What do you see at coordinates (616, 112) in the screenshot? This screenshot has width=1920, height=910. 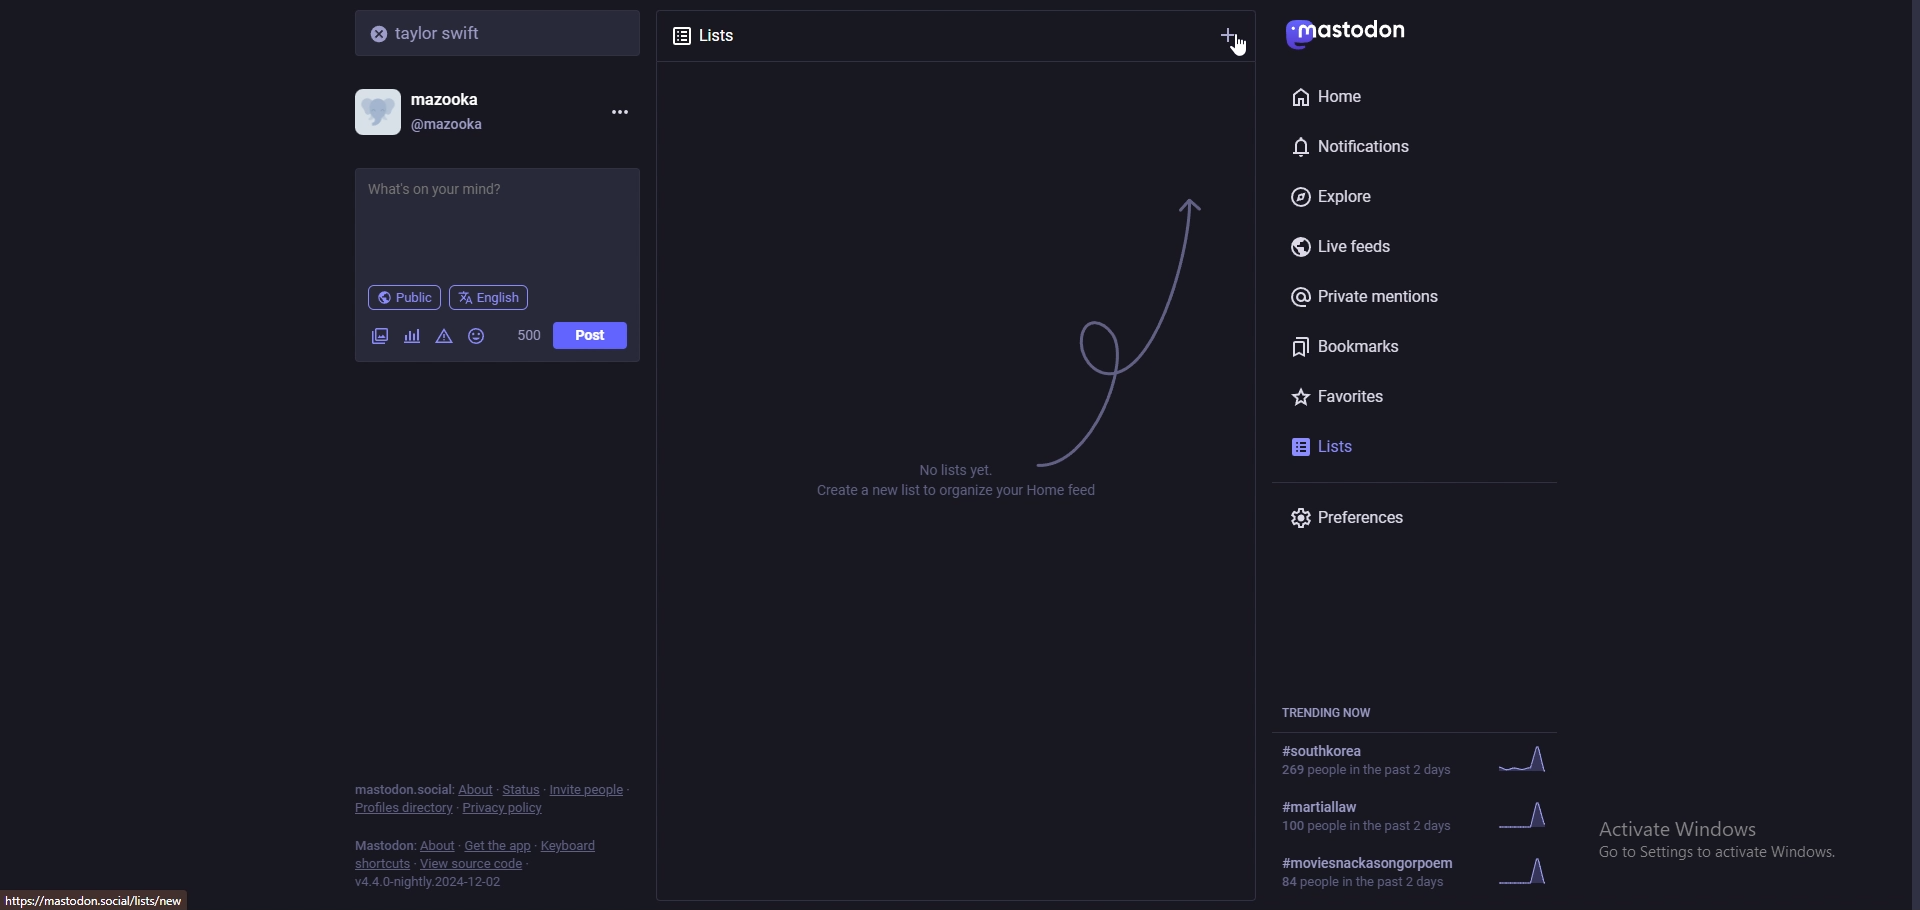 I see `menu` at bounding box center [616, 112].